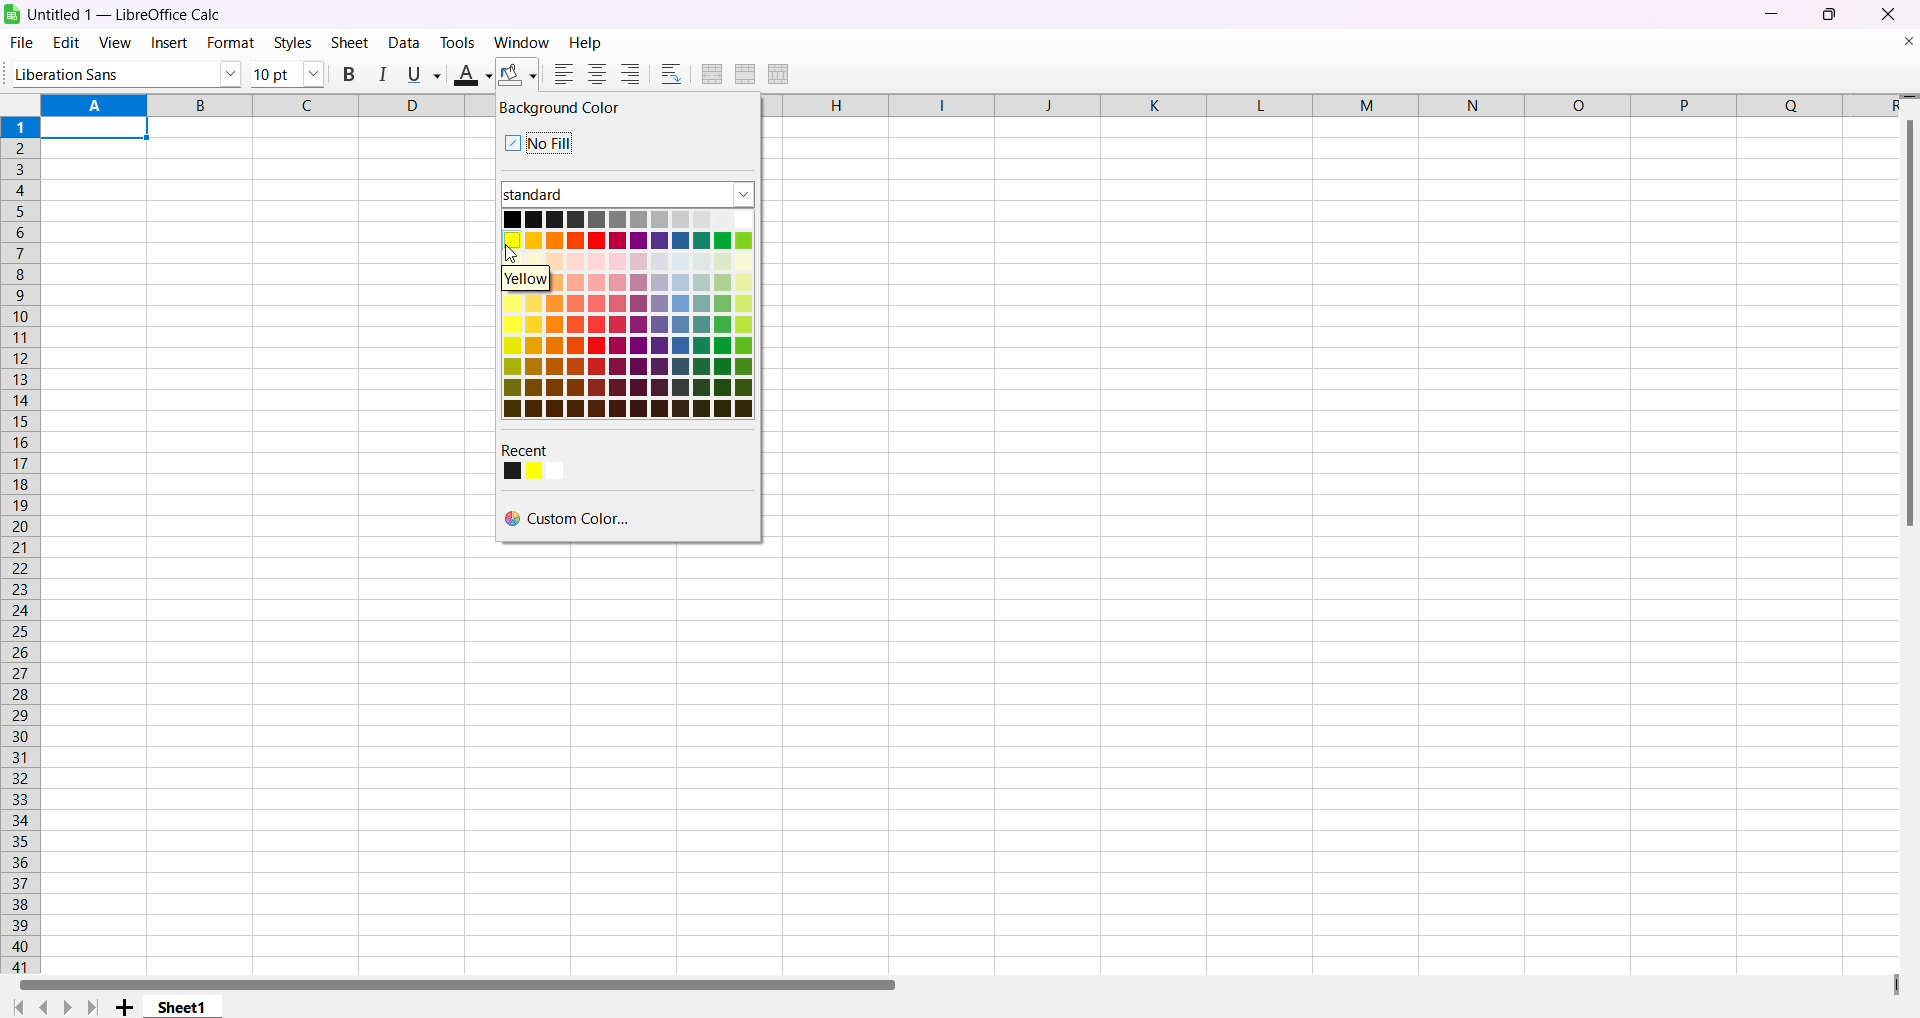 The height and width of the screenshot is (1018, 1920). I want to click on columns, so click(244, 104).